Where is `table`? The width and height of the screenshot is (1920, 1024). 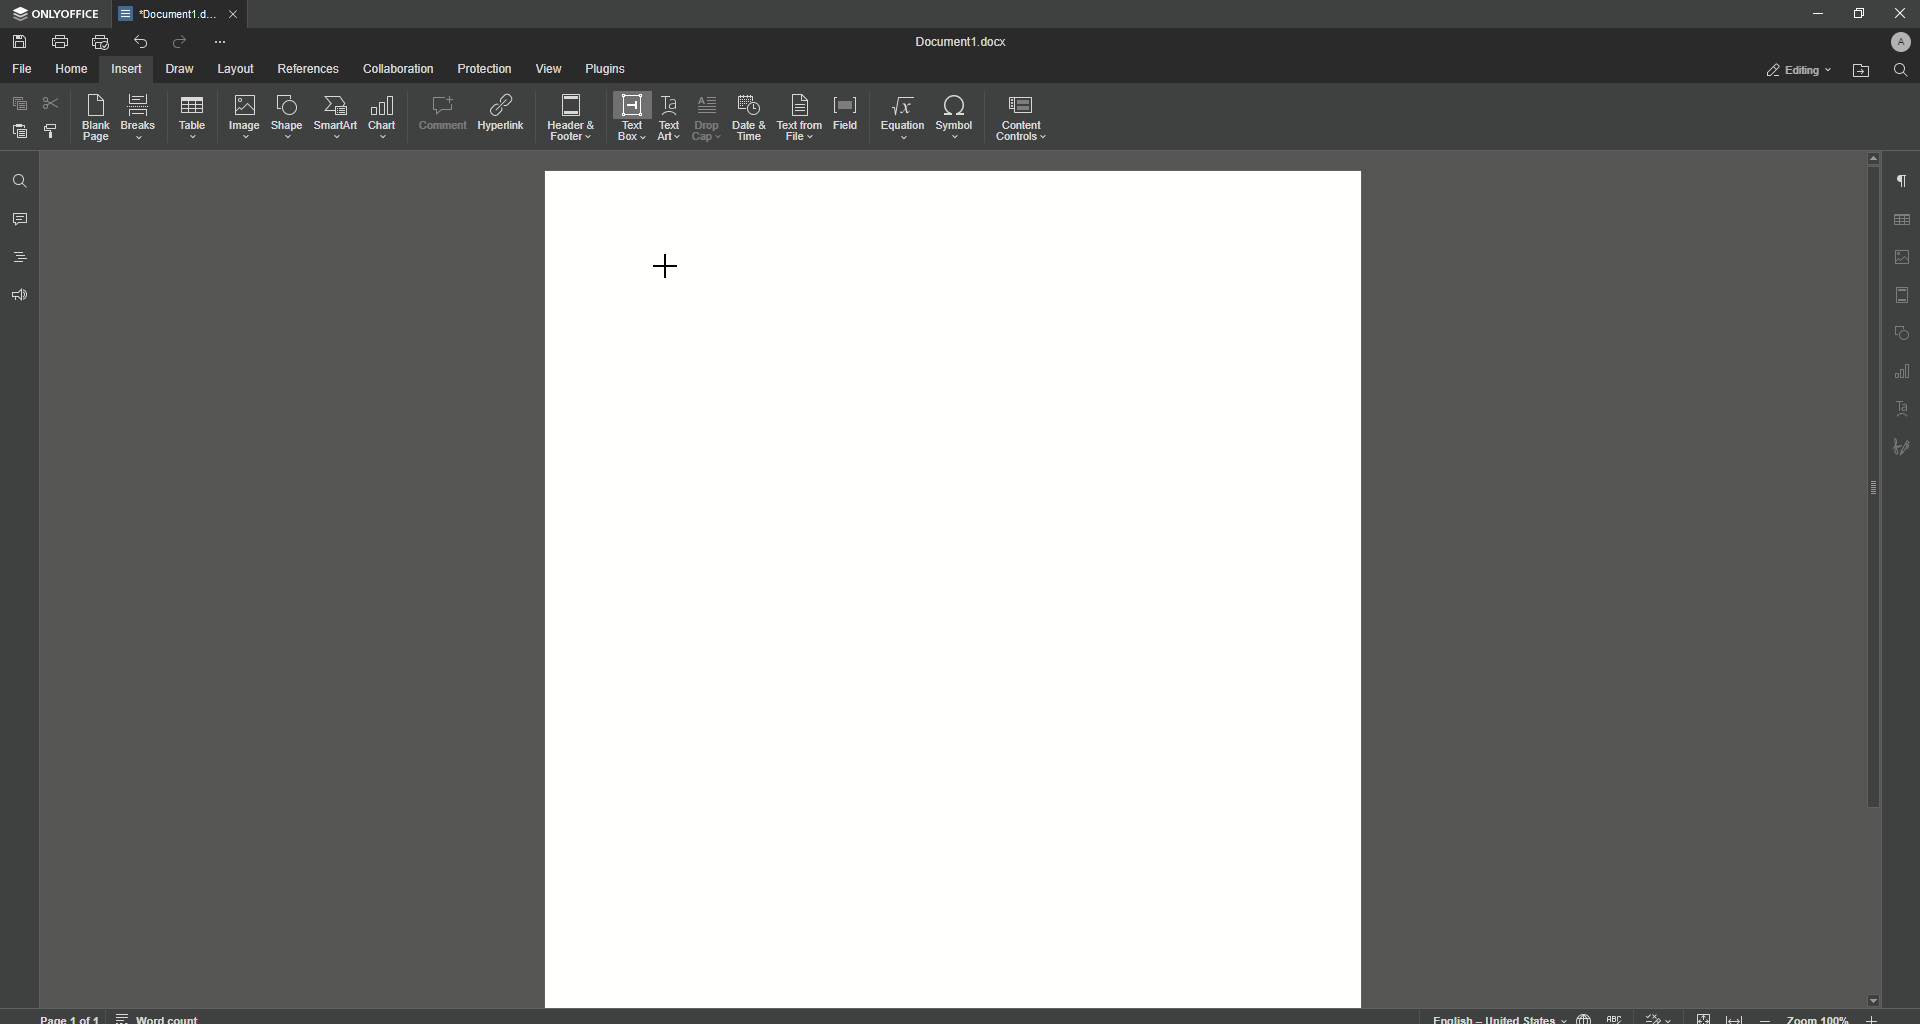
table is located at coordinates (1900, 372).